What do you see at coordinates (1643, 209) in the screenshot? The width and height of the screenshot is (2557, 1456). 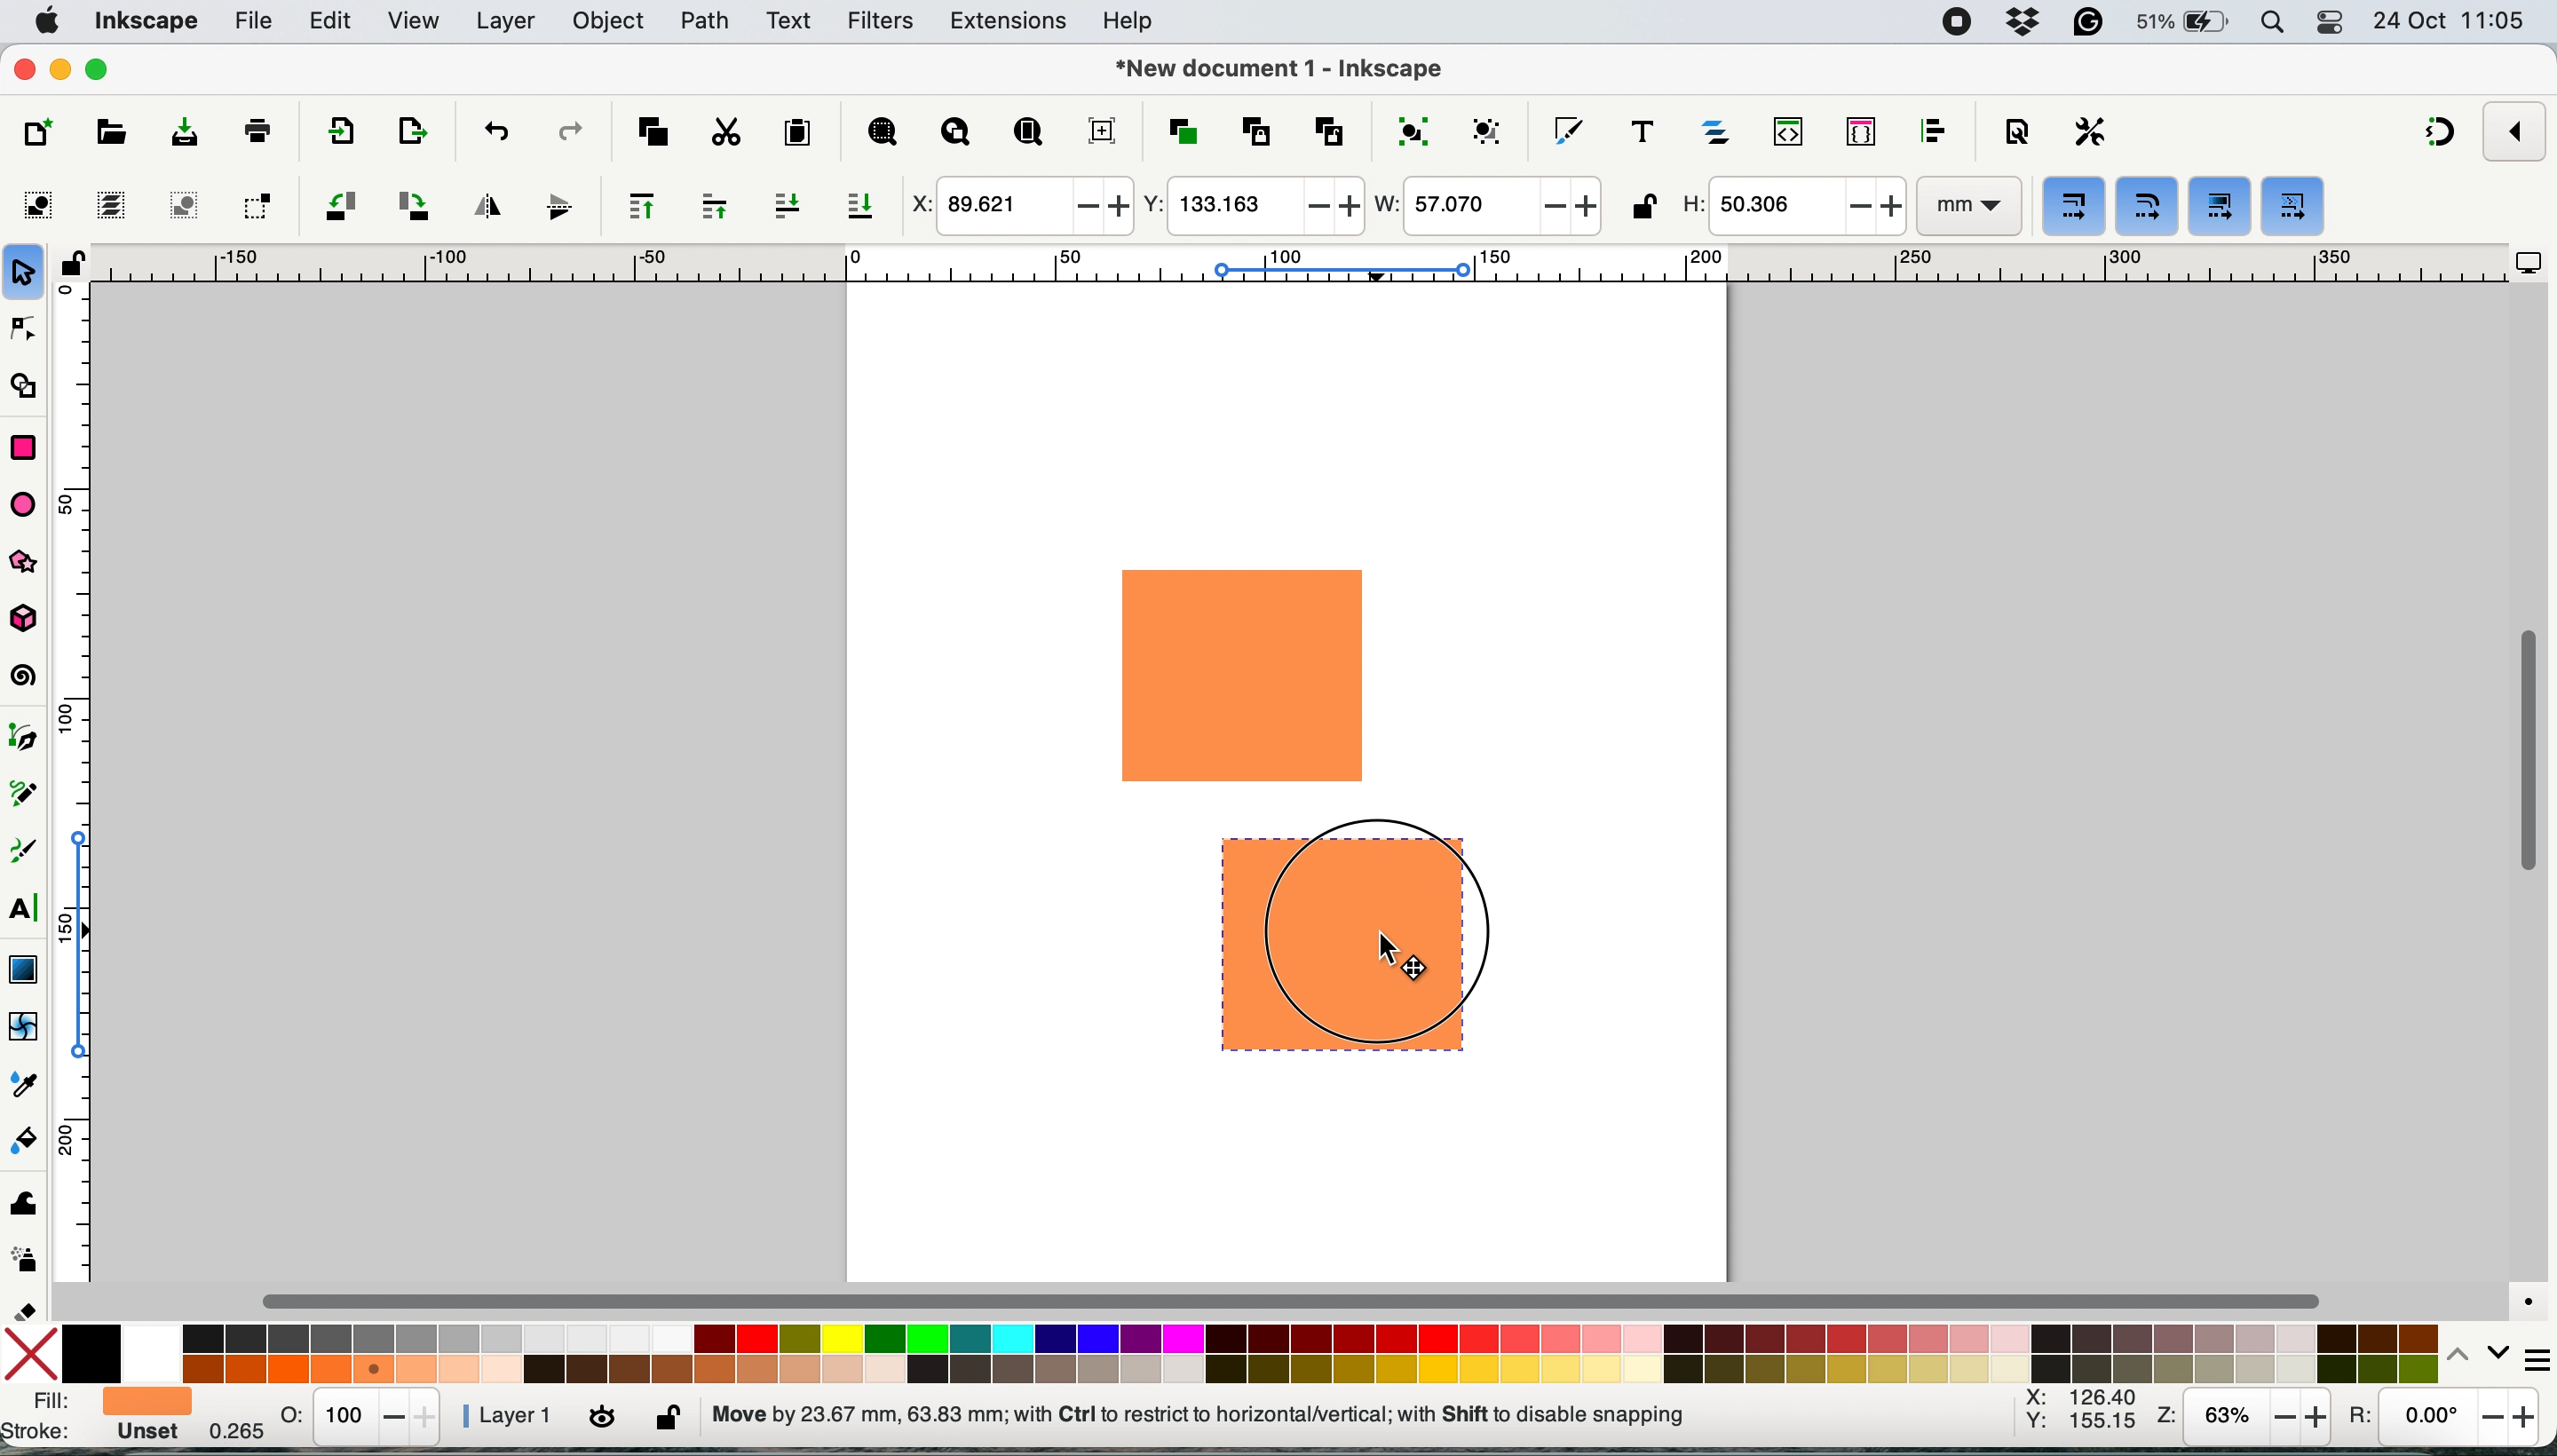 I see `lock unlock` at bounding box center [1643, 209].